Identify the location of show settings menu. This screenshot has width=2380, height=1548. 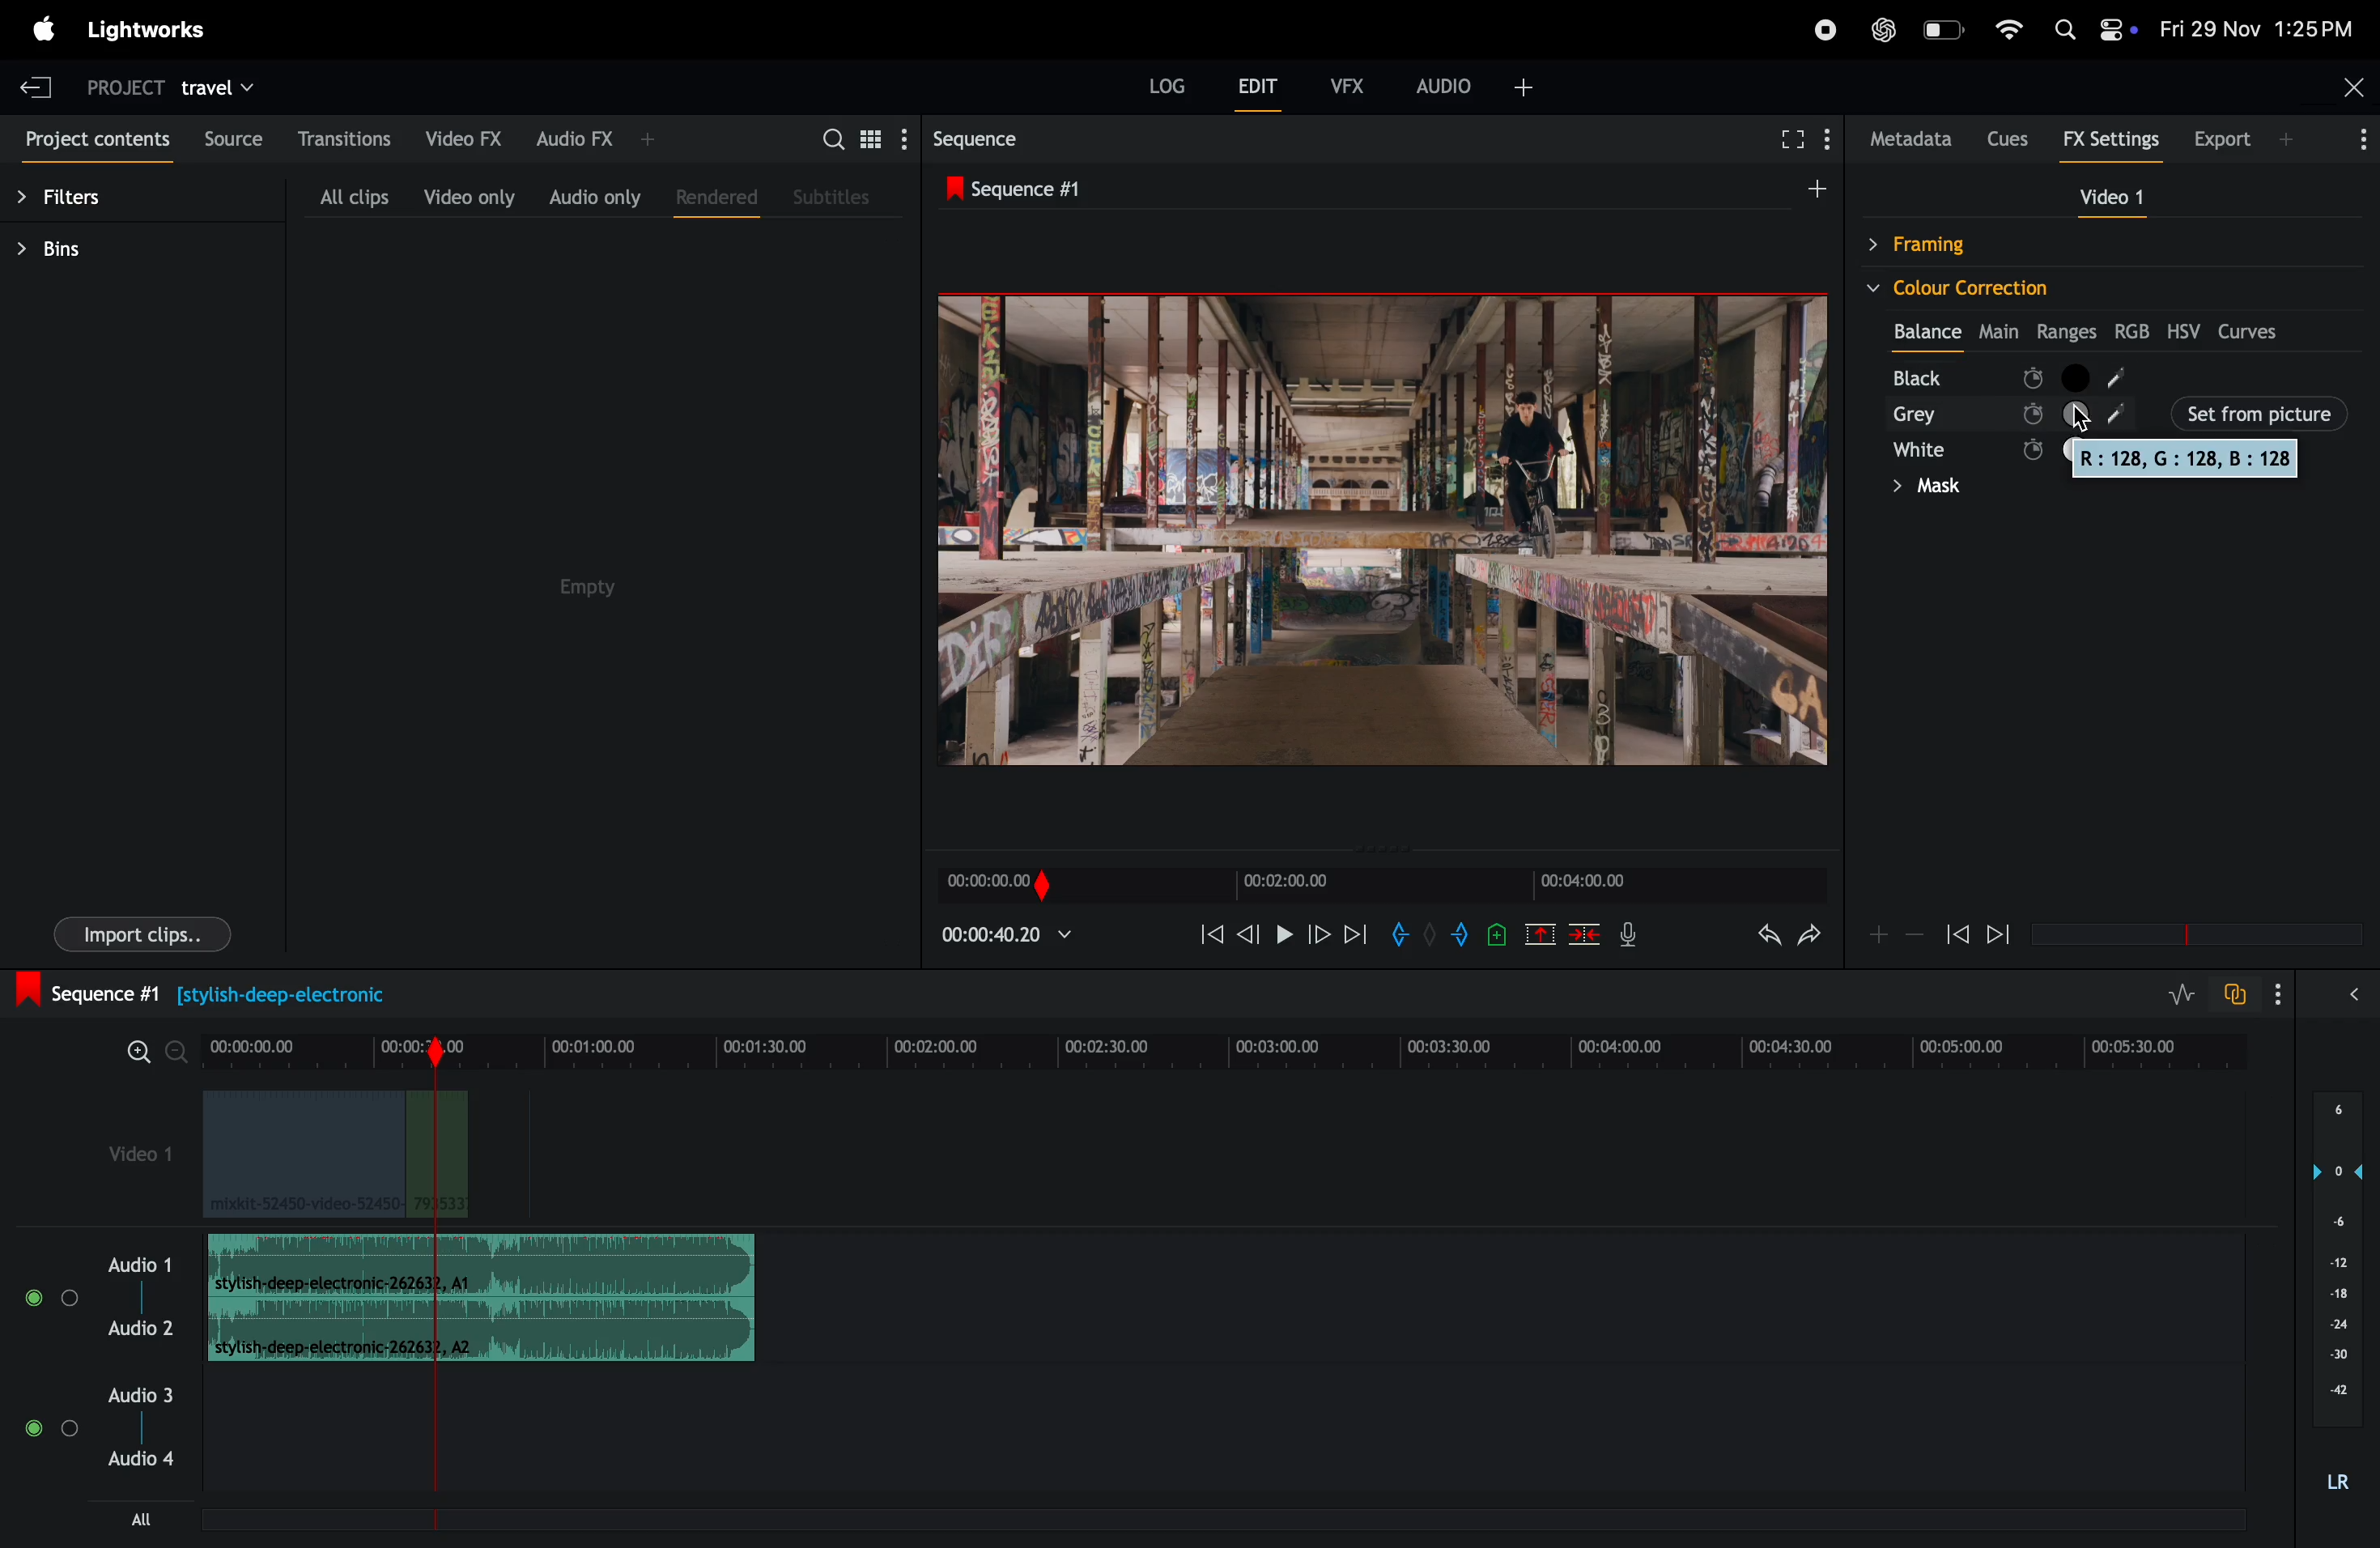
(2275, 991).